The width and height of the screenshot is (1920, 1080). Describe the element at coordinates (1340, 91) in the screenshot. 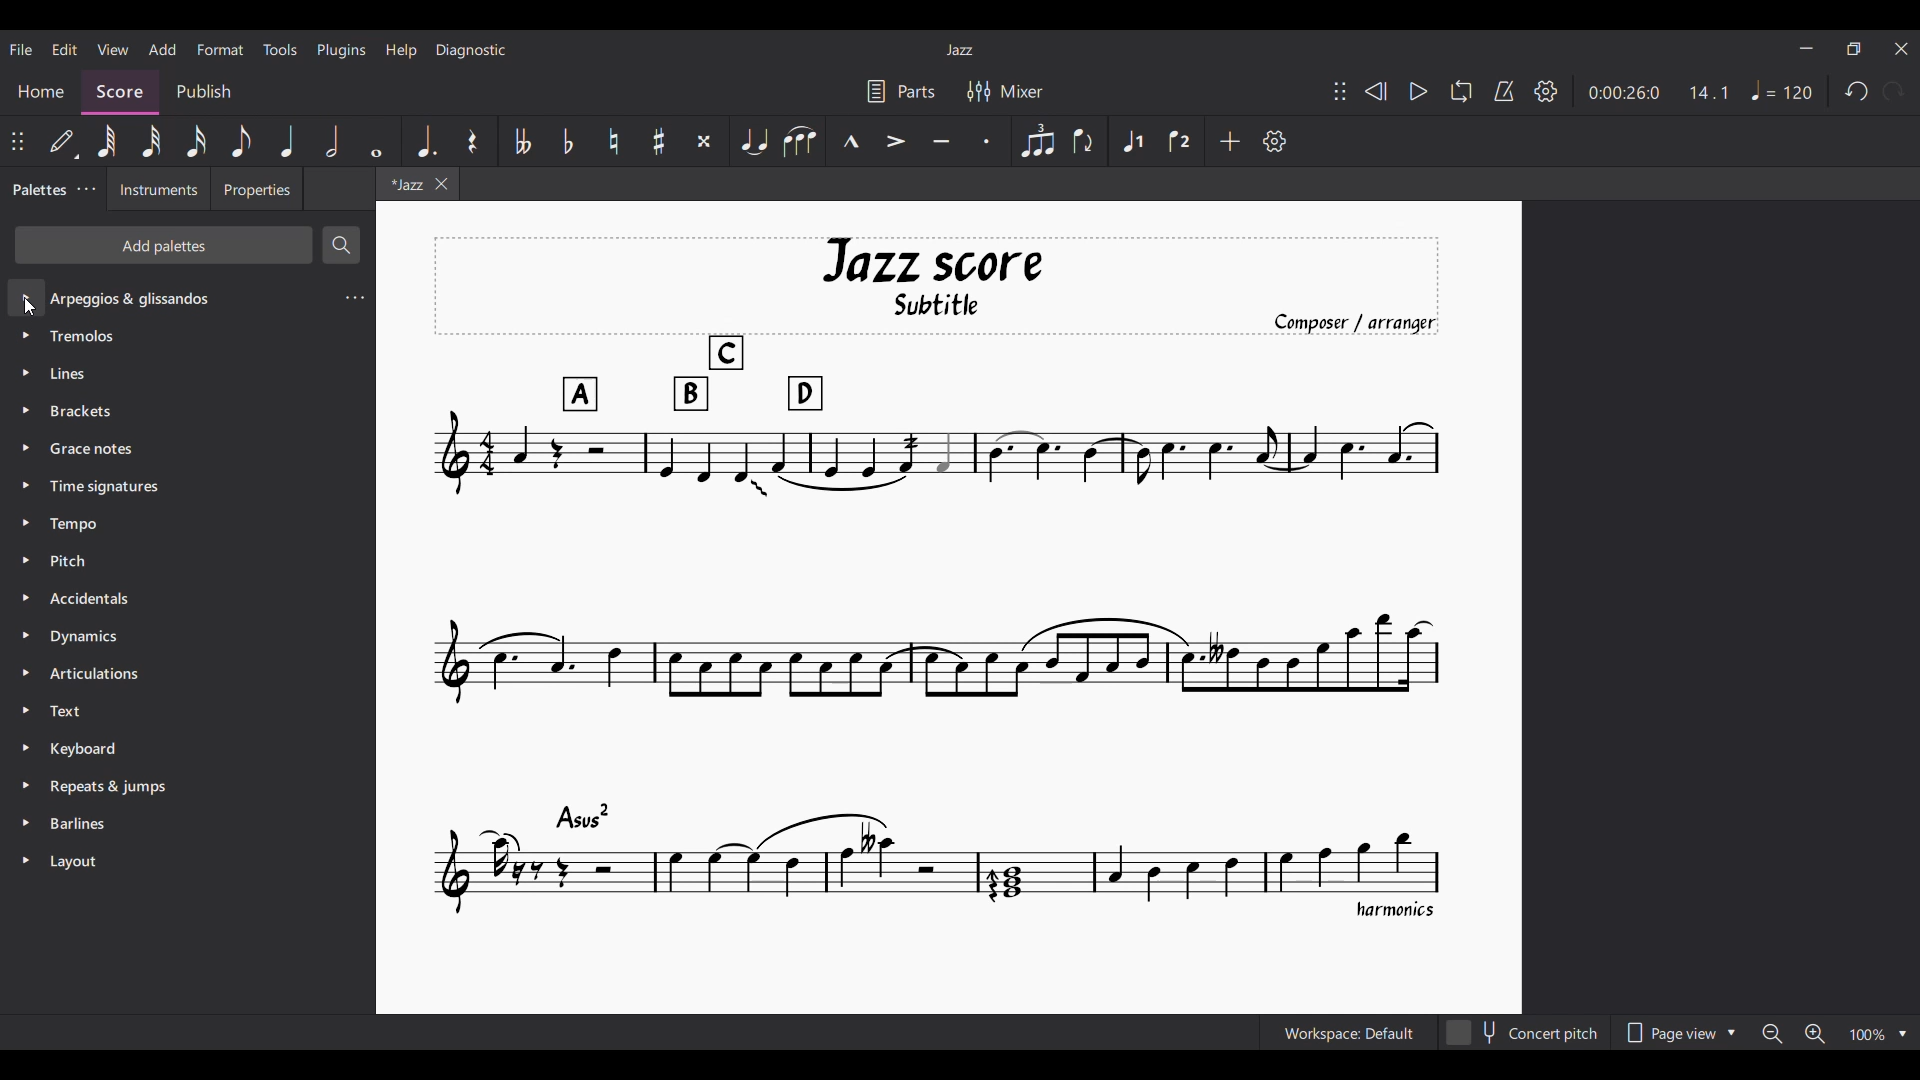

I see `Change position` at that location.